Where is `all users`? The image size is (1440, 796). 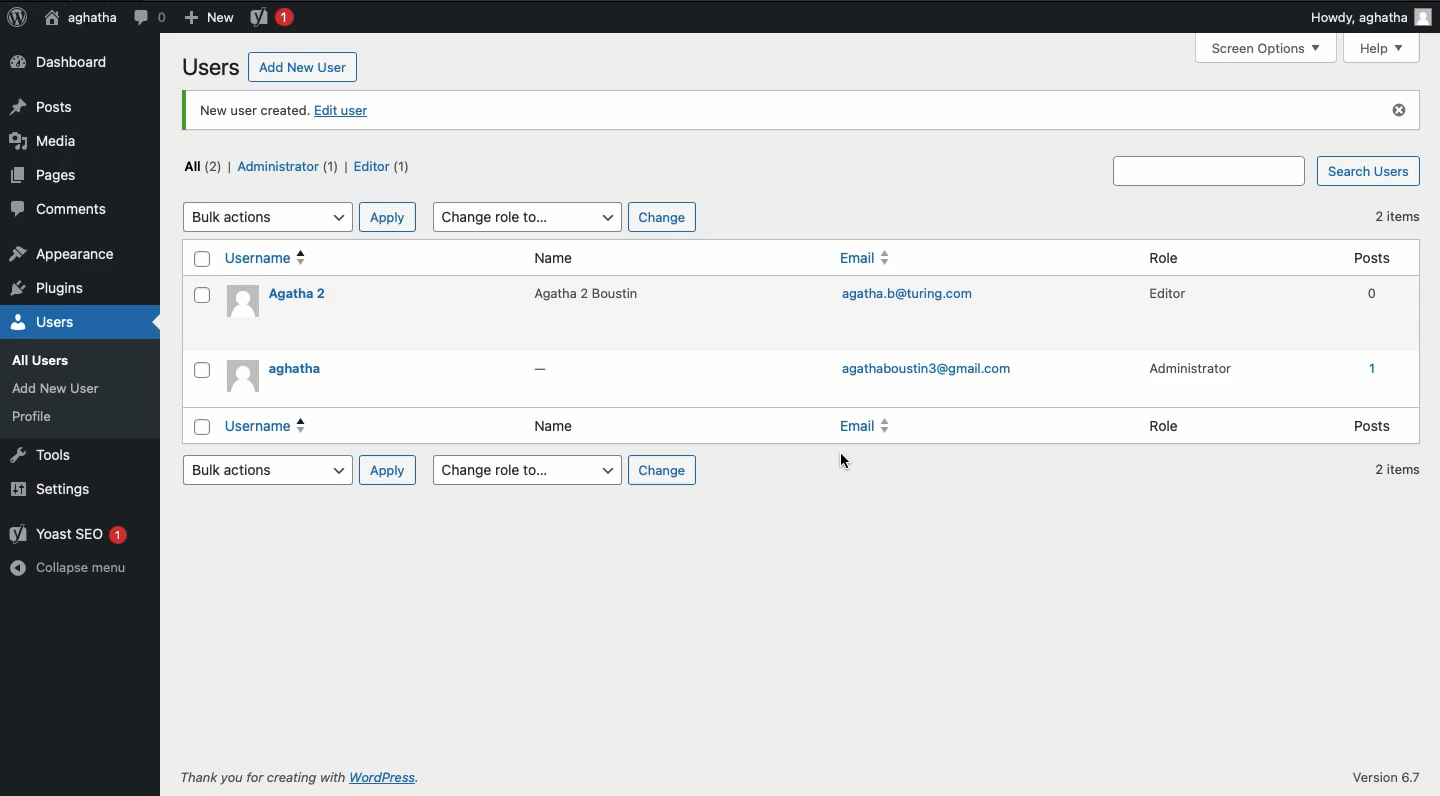 all users is located at coordinates (45, 361).